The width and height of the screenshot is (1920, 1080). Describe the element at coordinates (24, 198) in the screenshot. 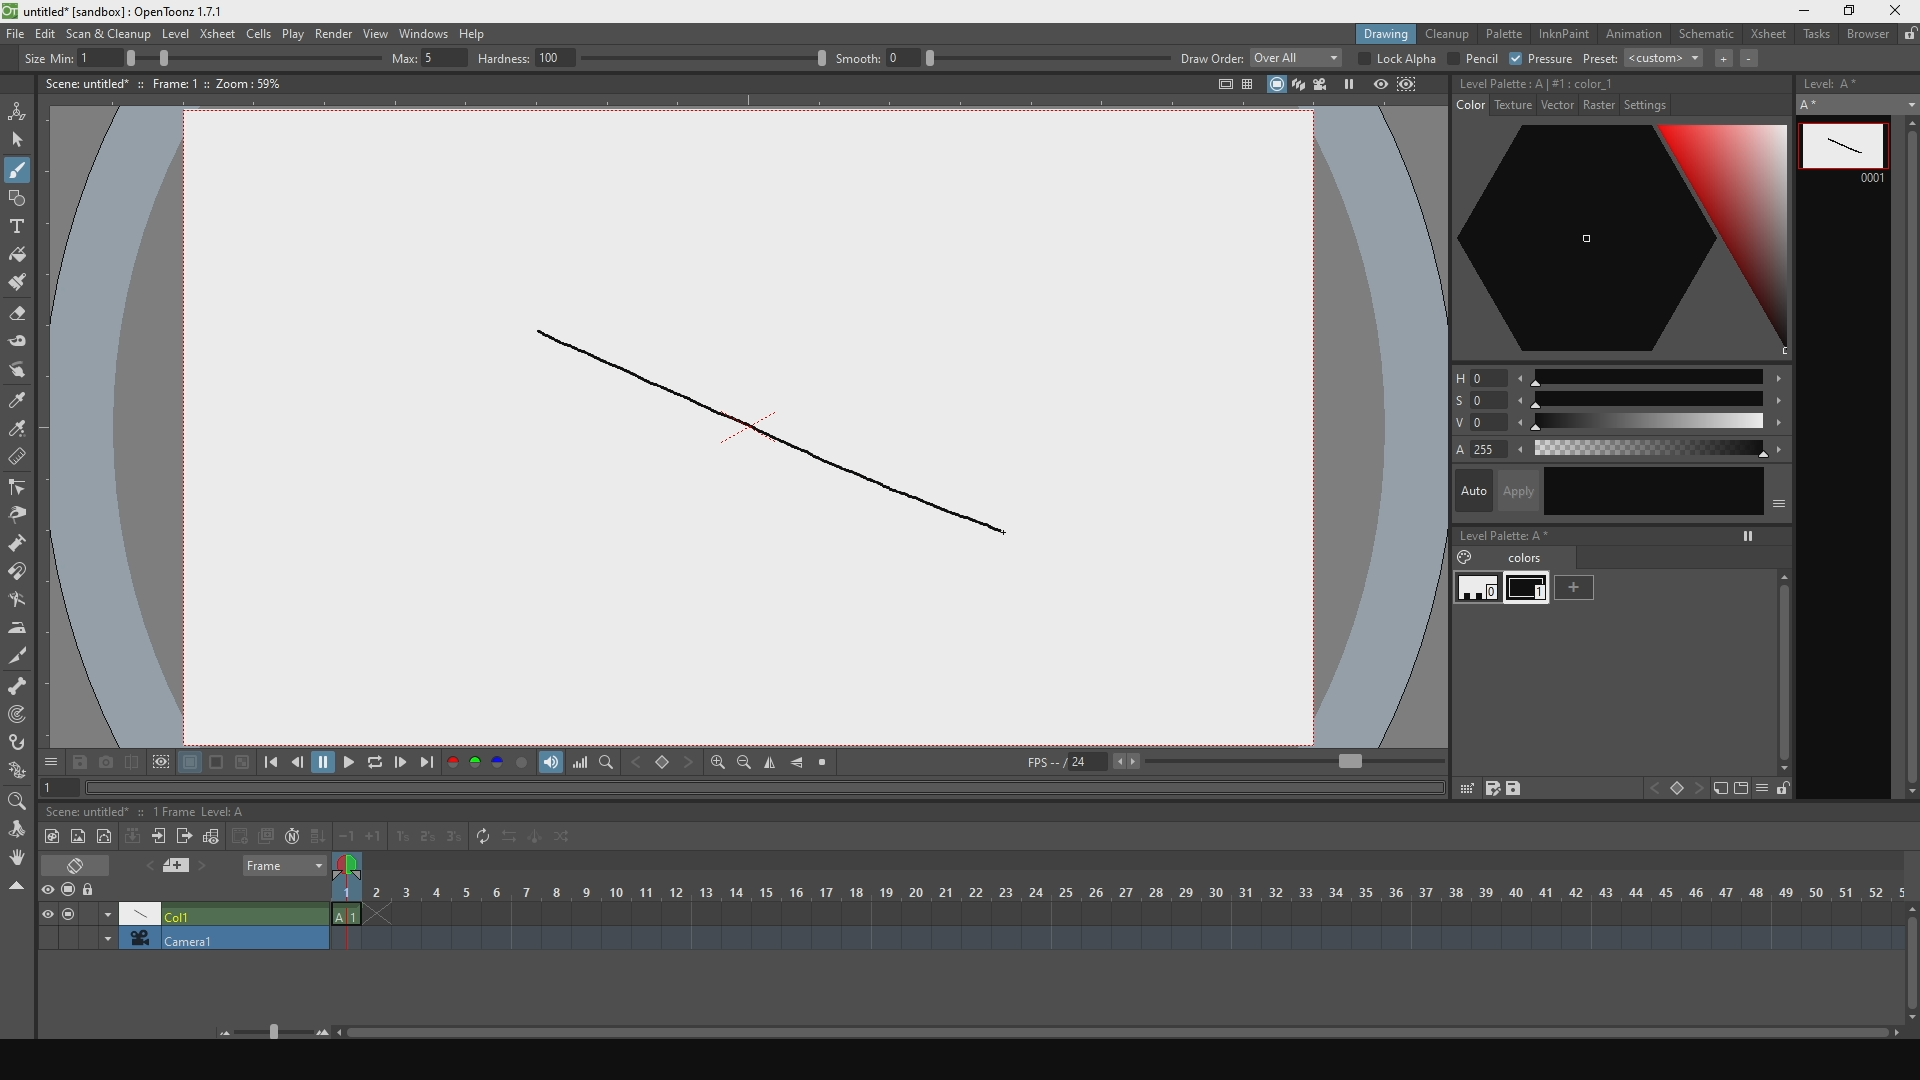

I see `shape` at that location.